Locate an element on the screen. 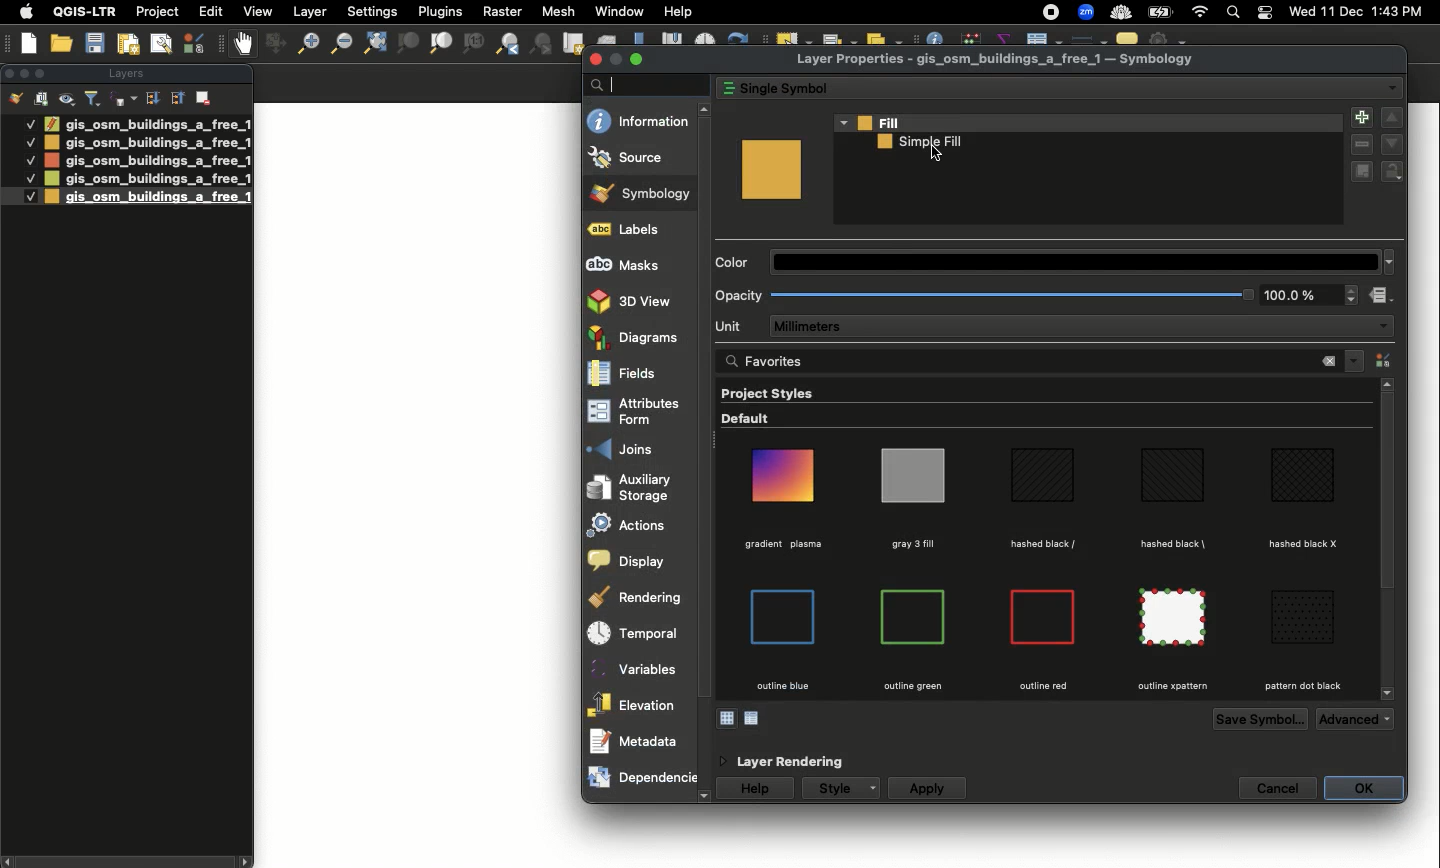 This screenshot has width=1440, height=868. gis_osm_buildings_a_free_1 is located at coordinates (148, 143).